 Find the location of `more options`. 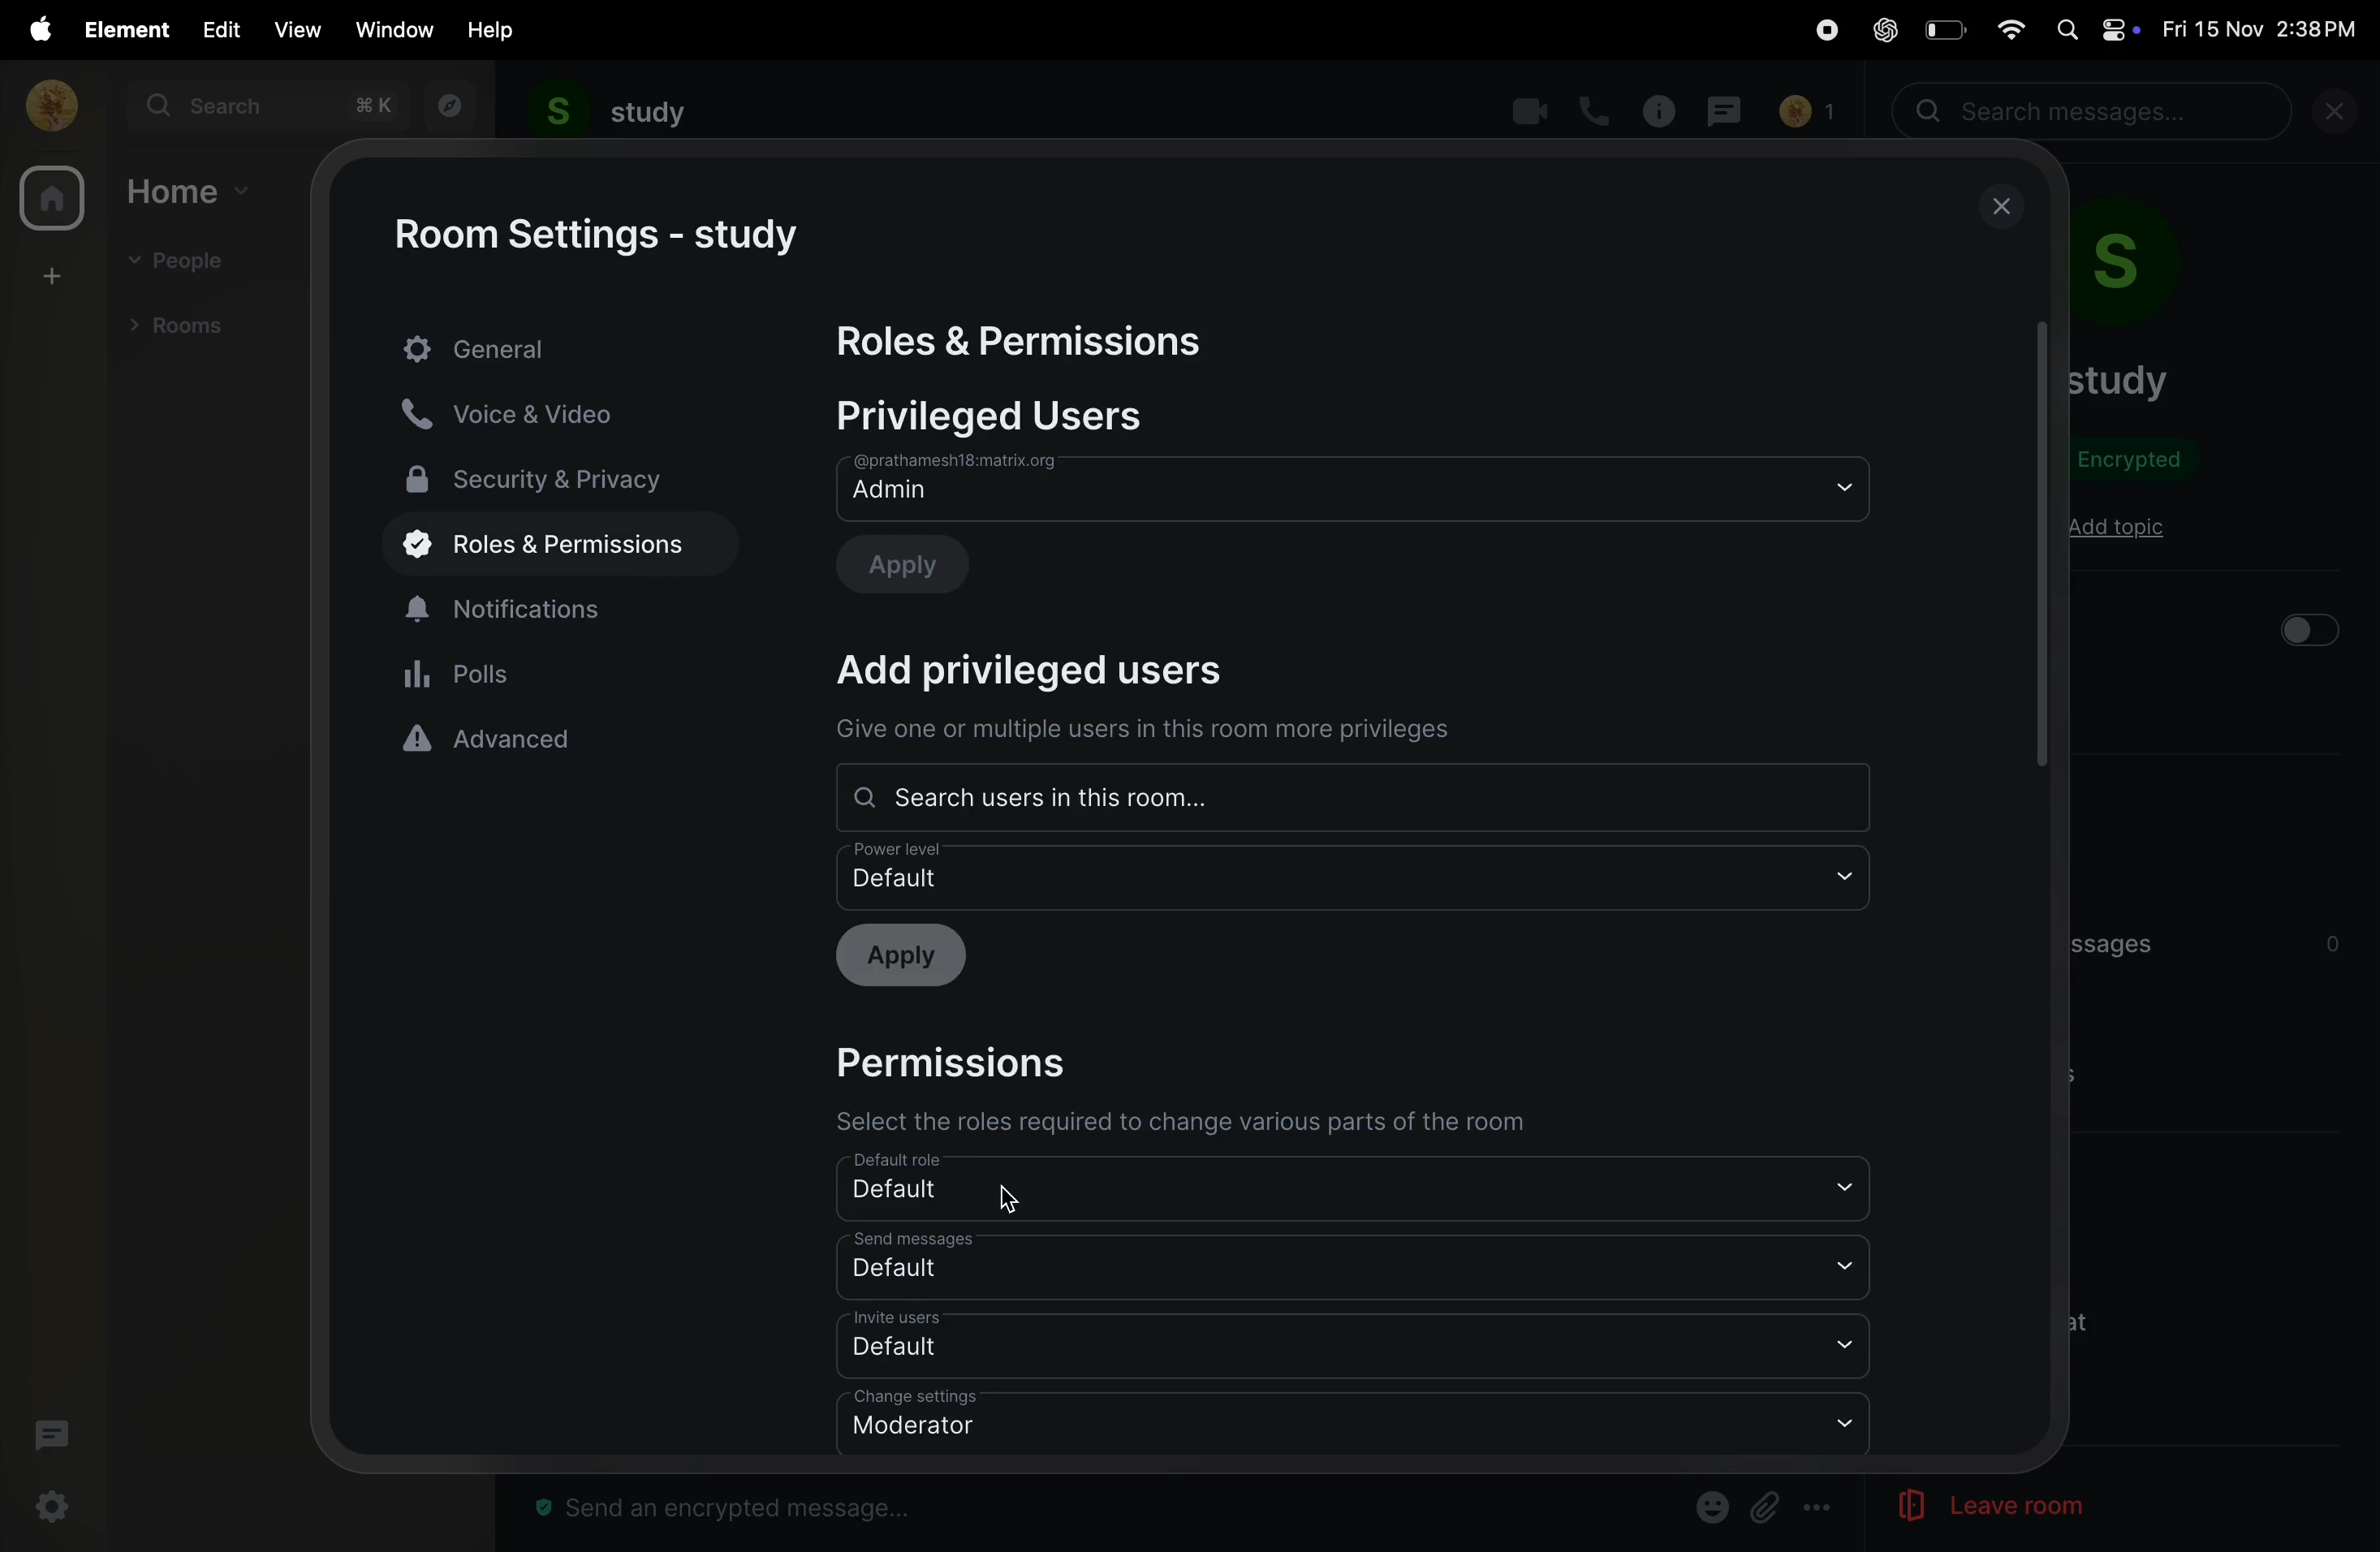

more options is located at coordinates (1820, 1509).